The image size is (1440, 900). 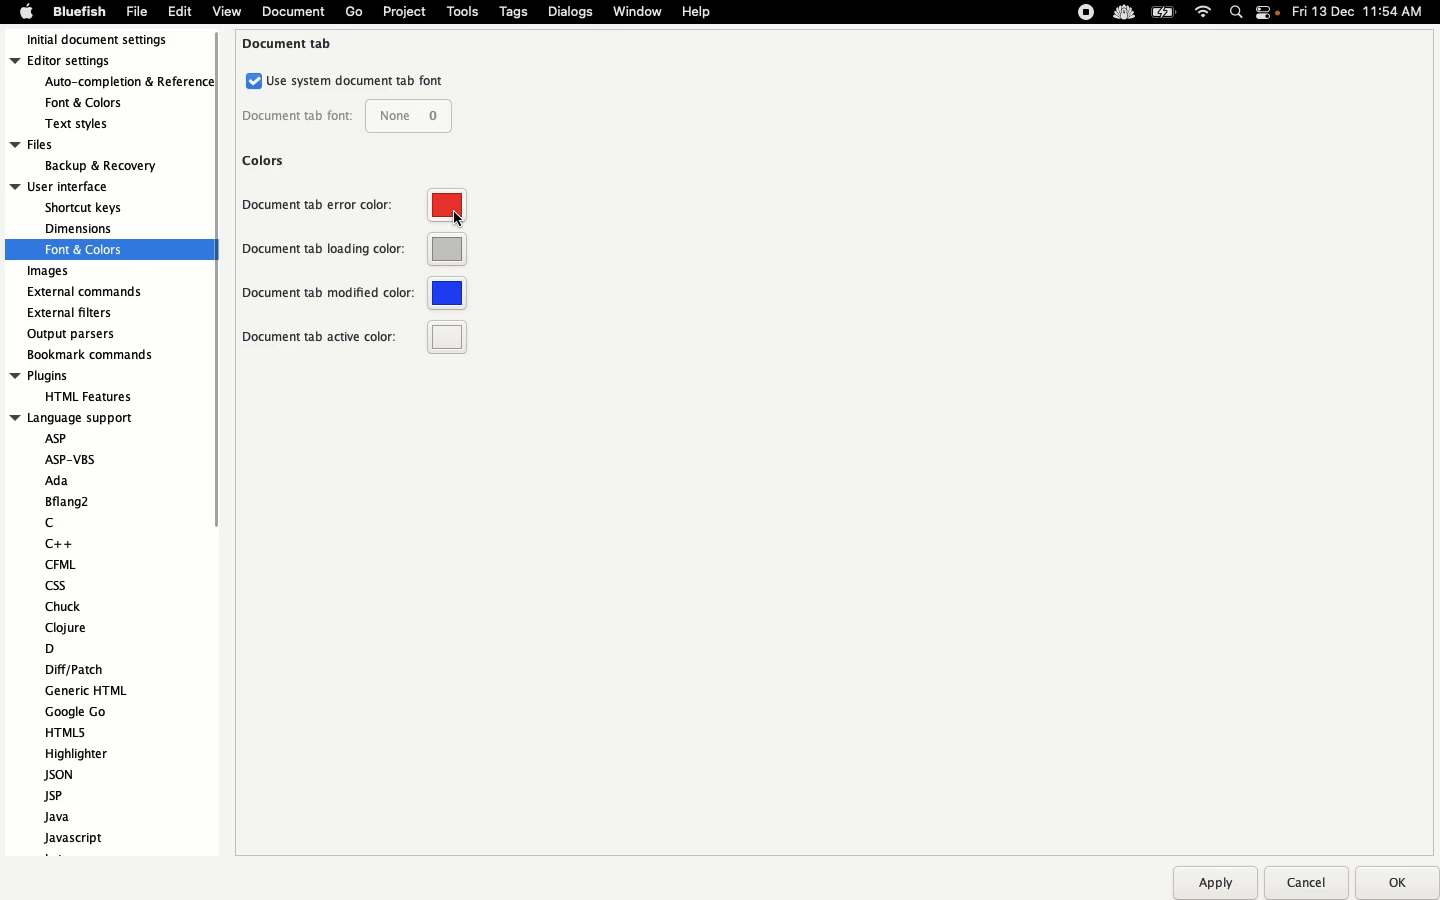 I want to click on Colors , so click(x=266, y=160).